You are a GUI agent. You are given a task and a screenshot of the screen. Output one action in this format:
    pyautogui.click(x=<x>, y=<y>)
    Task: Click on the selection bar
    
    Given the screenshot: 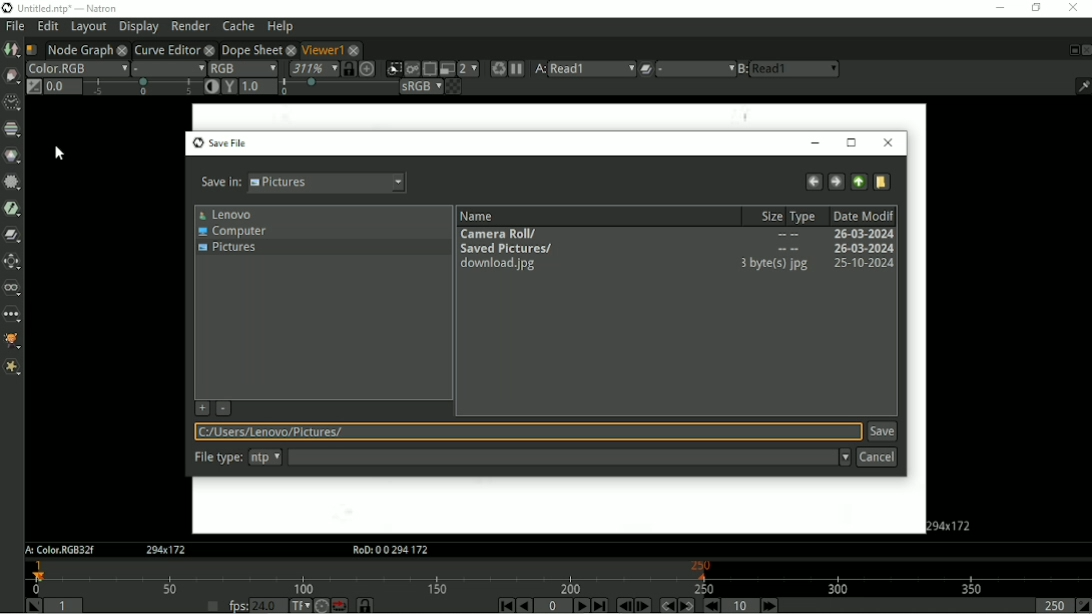 What is the action you would take?
    pyautogui.click(x=339, y=87)
    